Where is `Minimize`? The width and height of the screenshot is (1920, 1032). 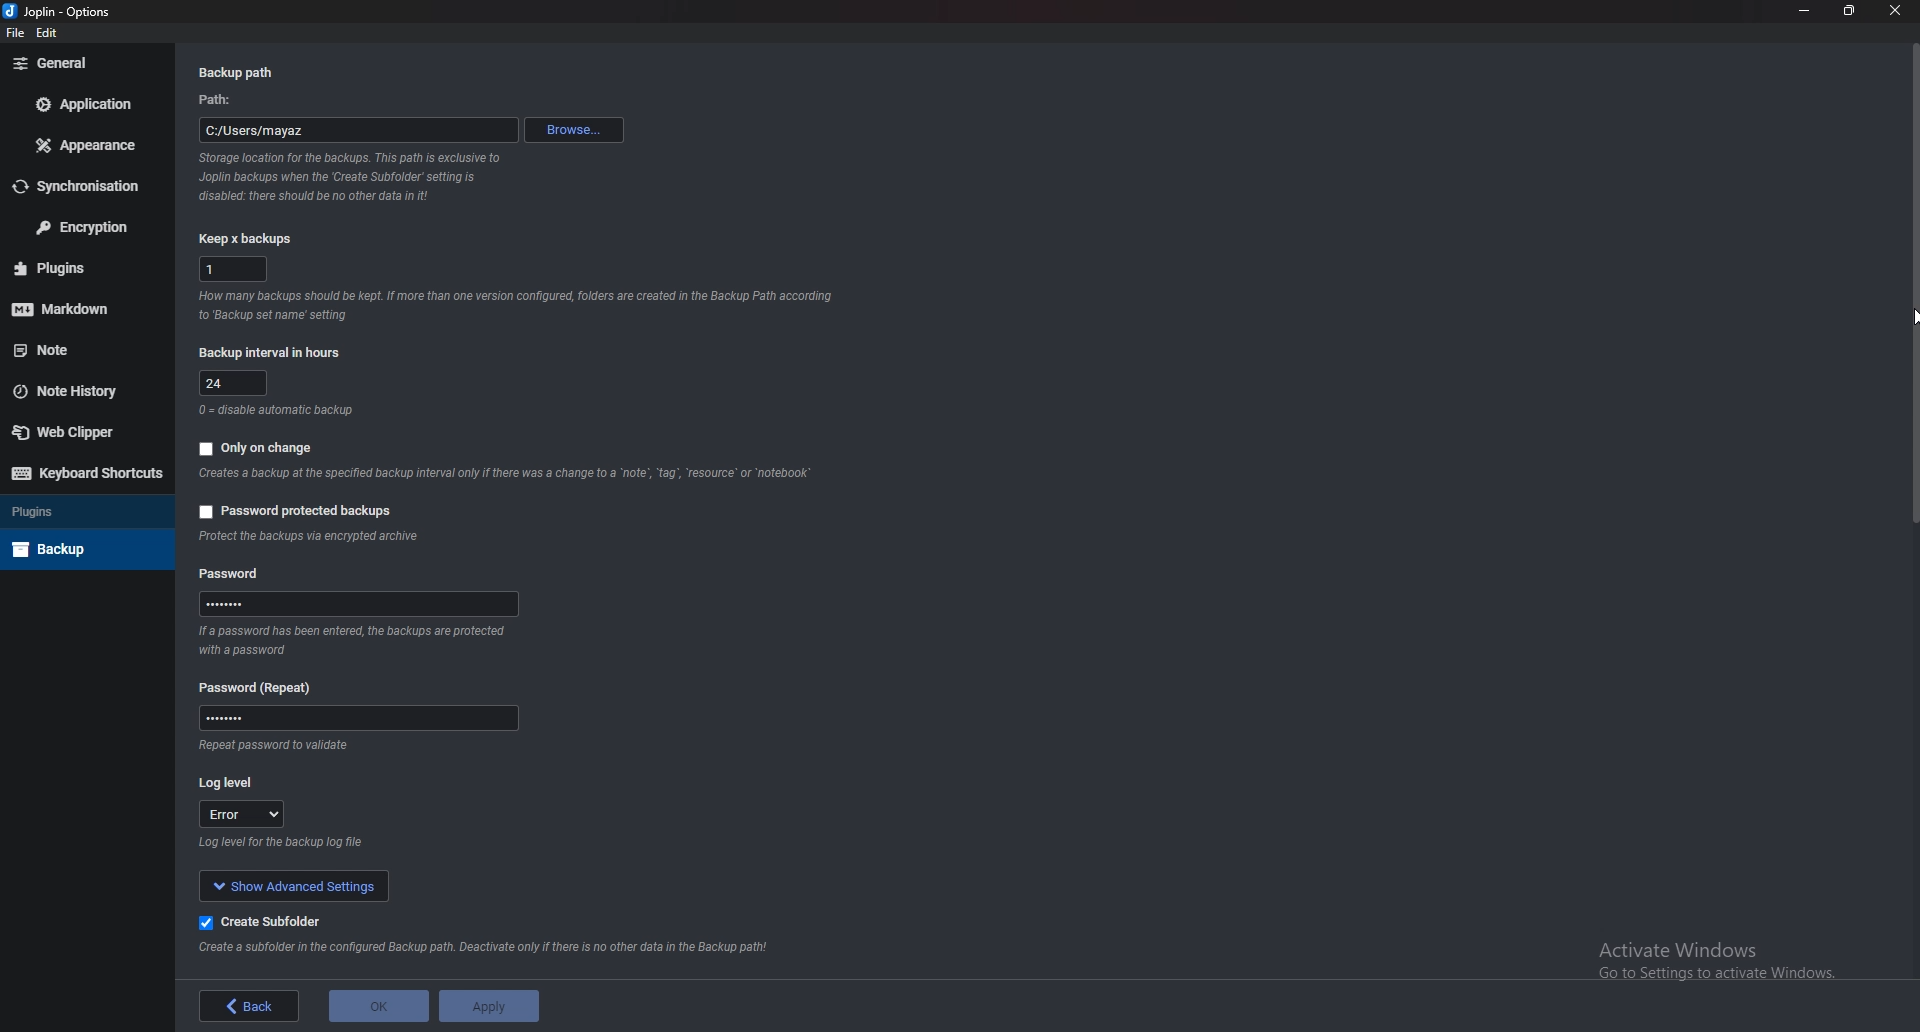 Minimize is located at coordinates (1807, 12).